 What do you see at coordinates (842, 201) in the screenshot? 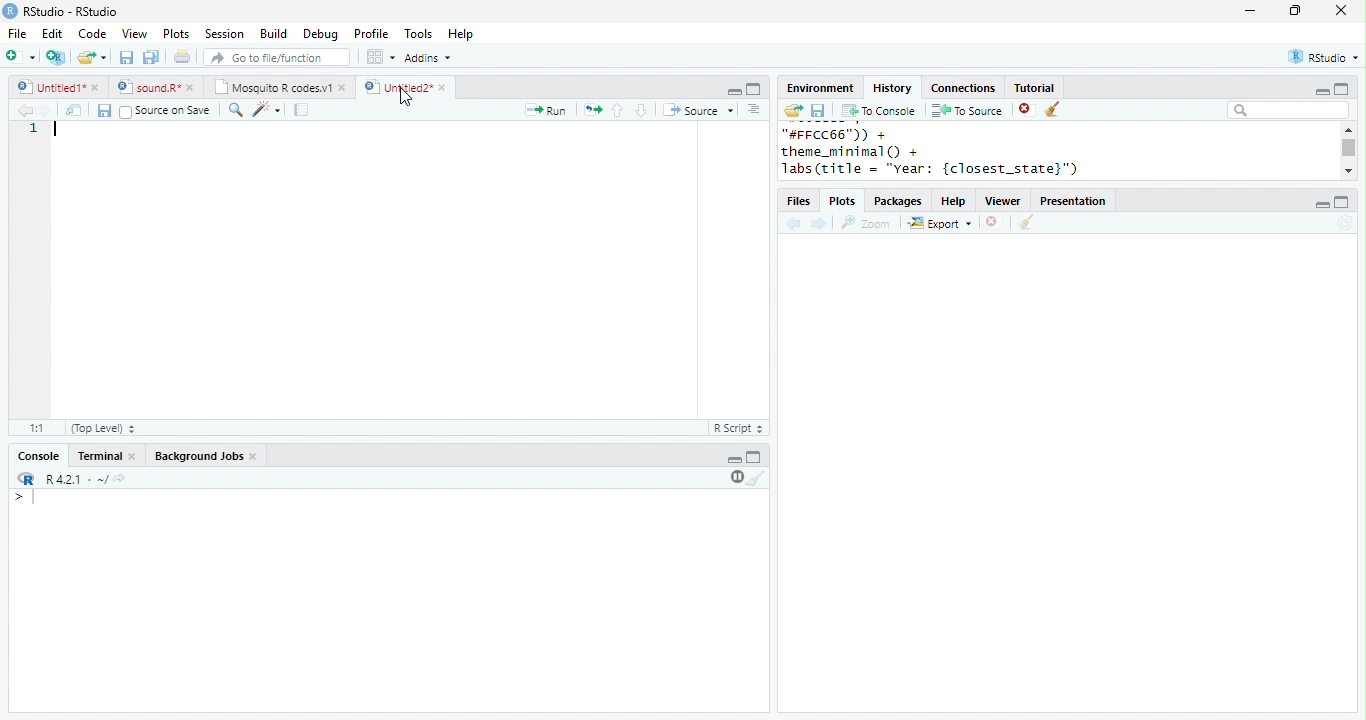
I see `Plots` at bounding box center [842, 201].